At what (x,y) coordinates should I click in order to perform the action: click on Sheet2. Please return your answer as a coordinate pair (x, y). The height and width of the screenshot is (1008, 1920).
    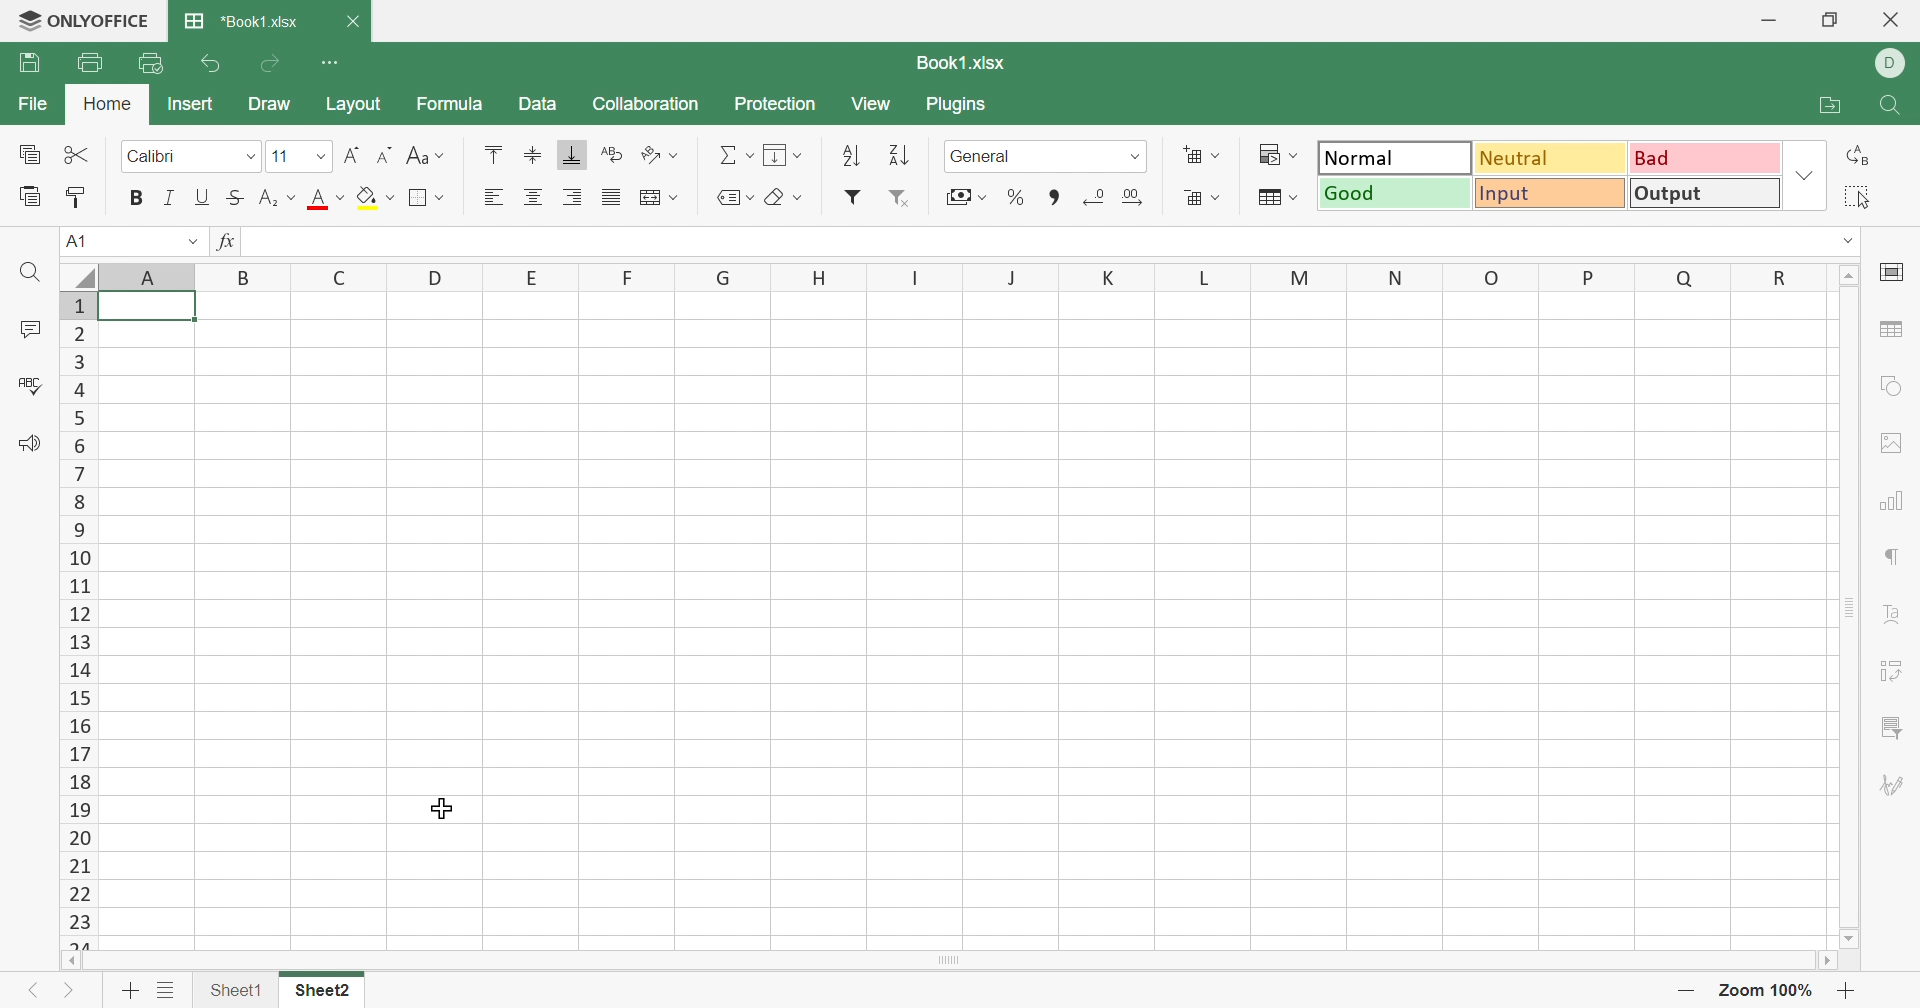
    Looking at the image, I should click on (328, 992).